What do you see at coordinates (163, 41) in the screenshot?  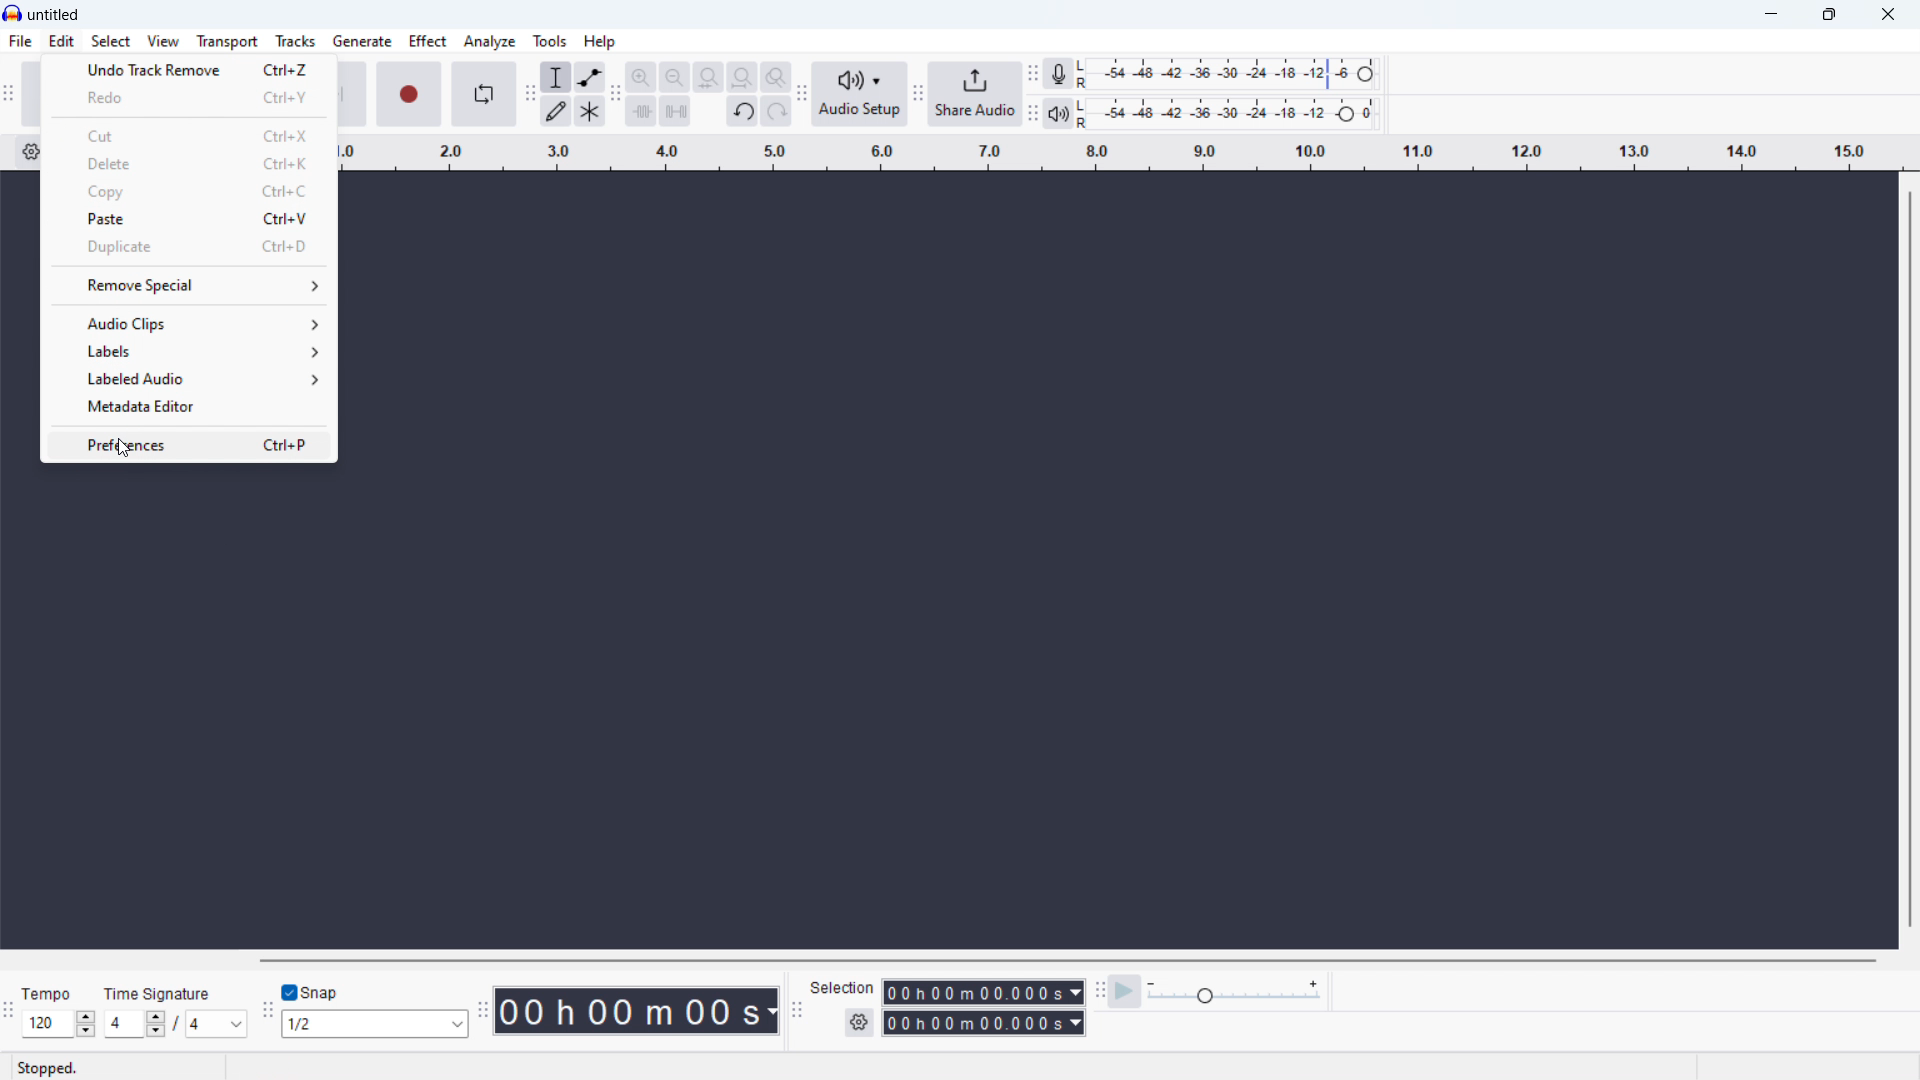 I see `view` at bounding box center [163, 41].